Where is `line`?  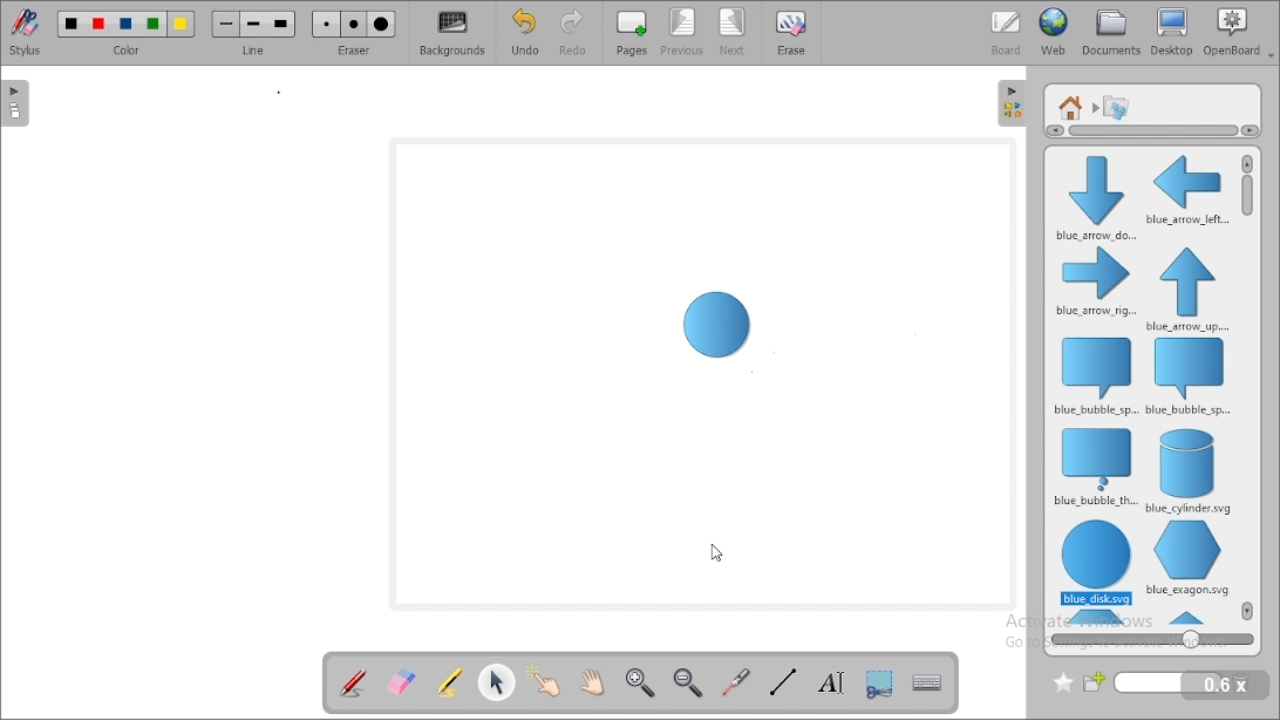
line is located at coordinates (254, 32).